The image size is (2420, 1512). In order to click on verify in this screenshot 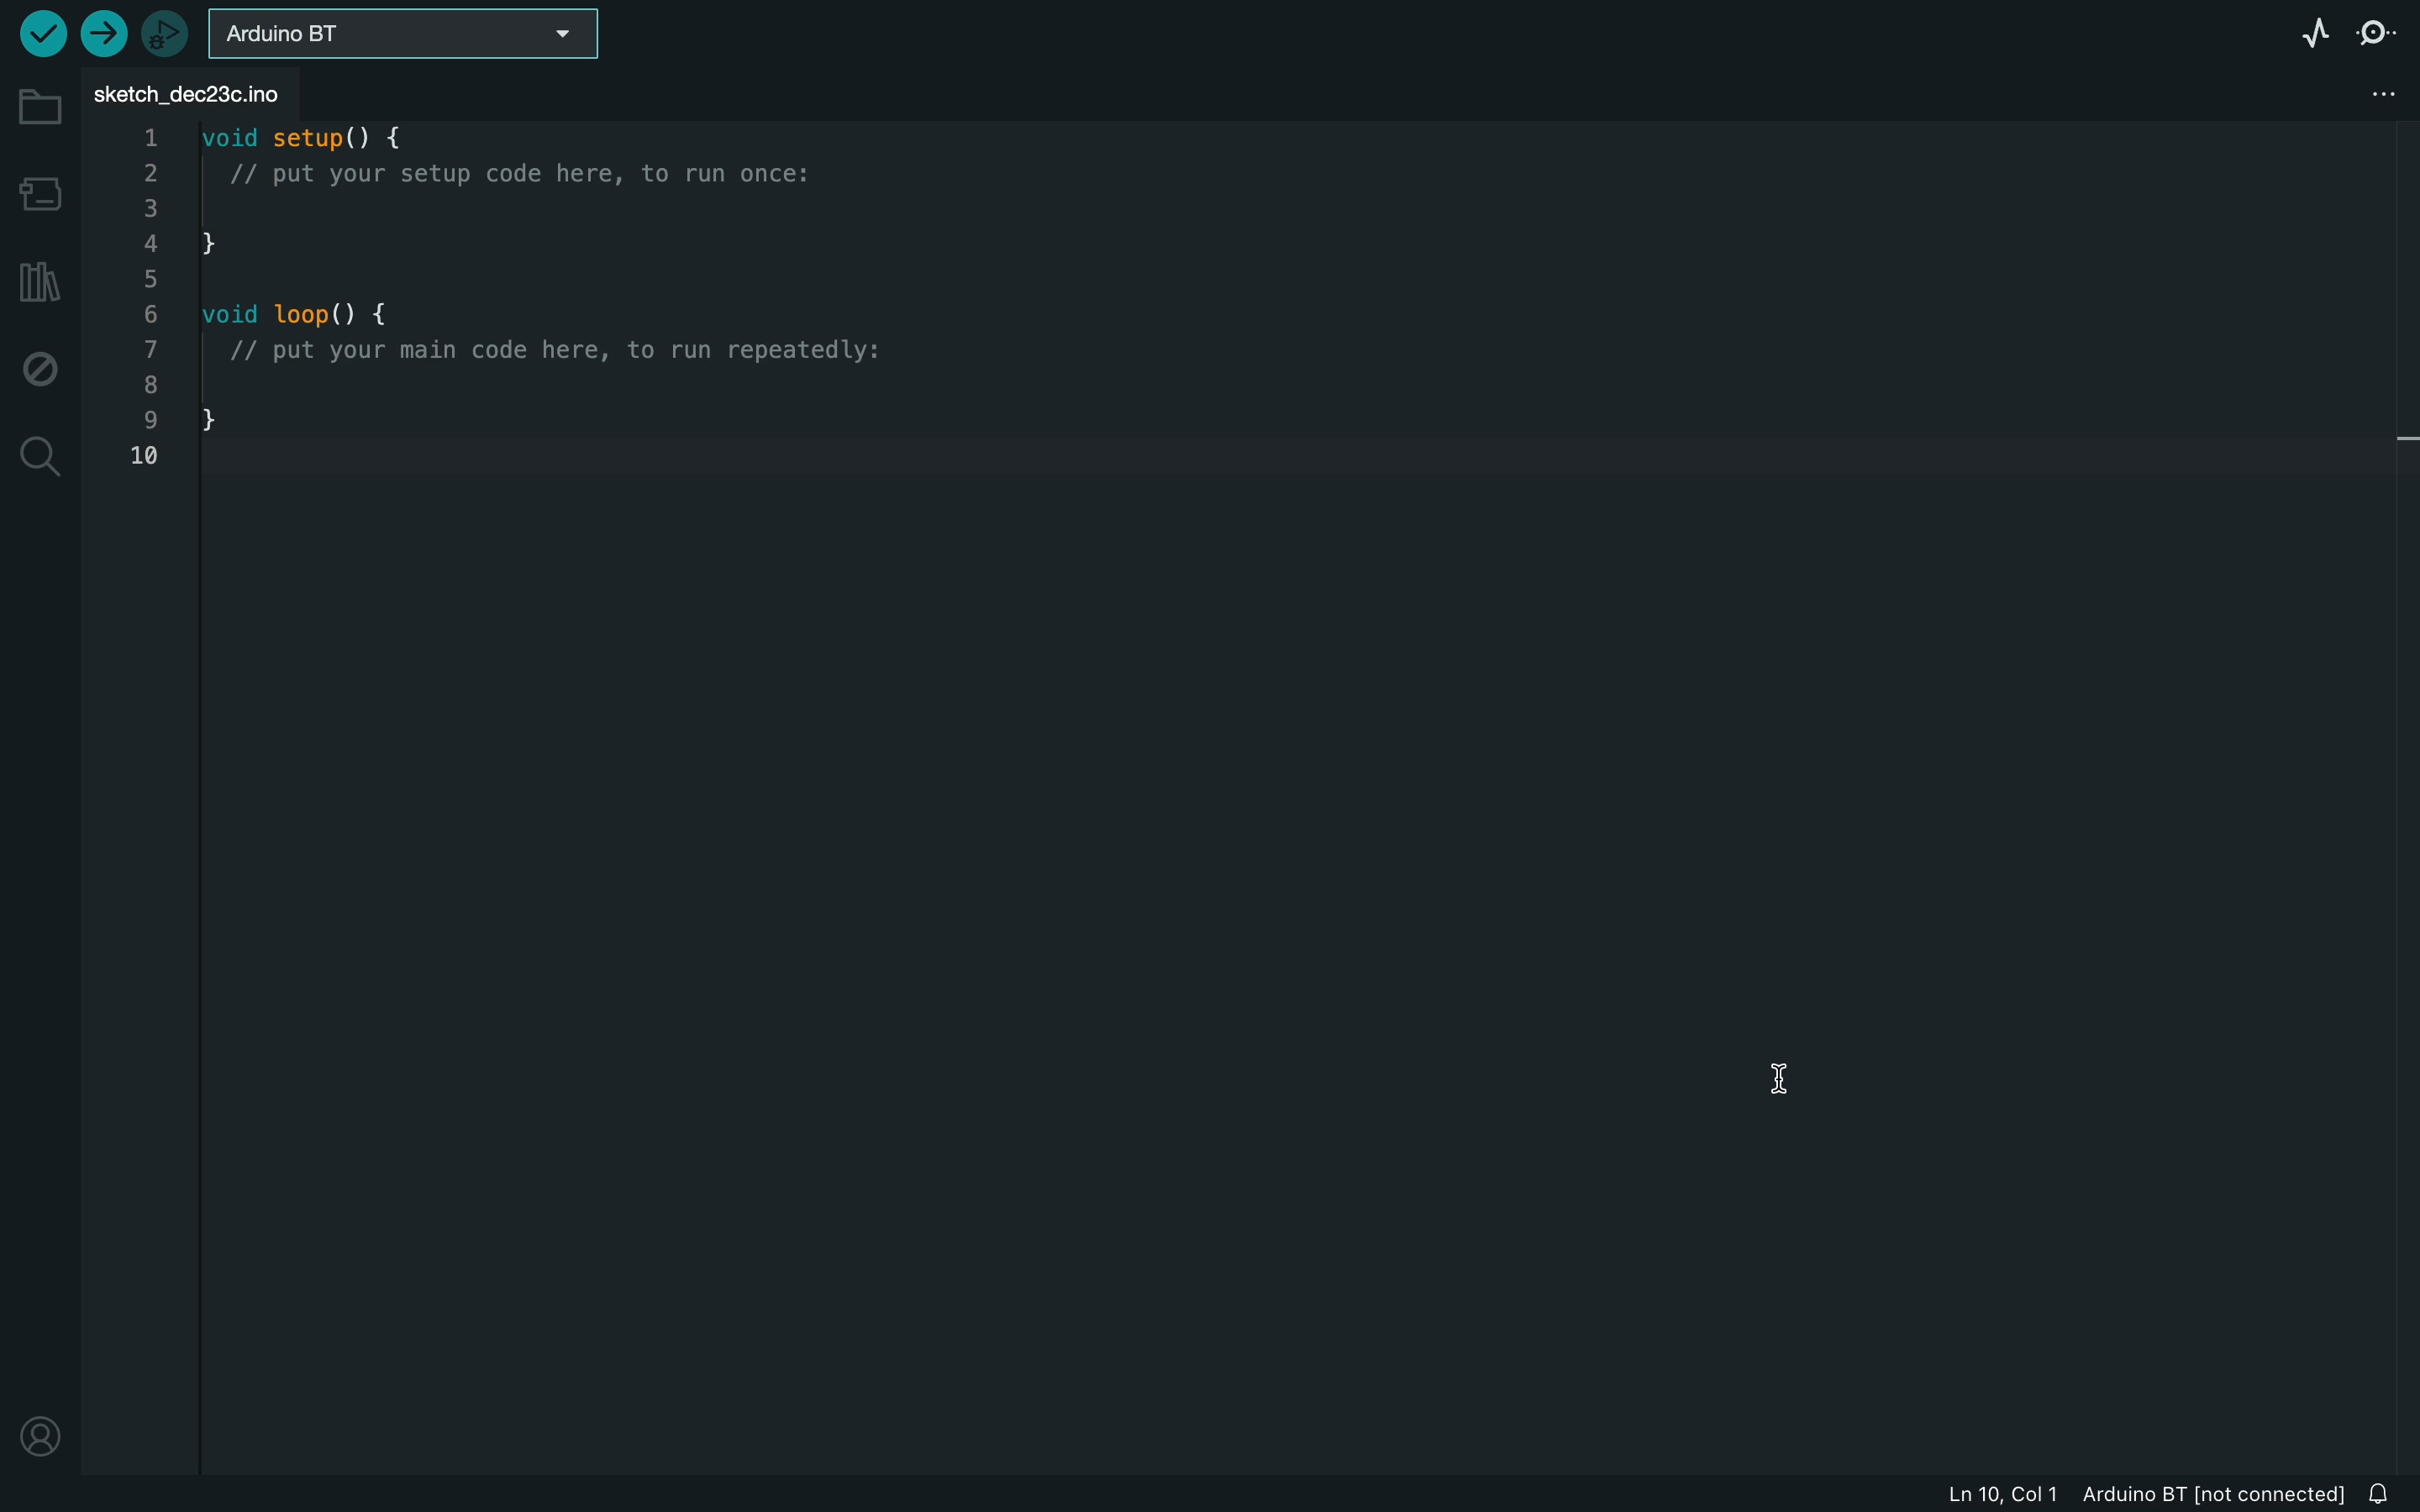, I will do `click(35, 31)`.